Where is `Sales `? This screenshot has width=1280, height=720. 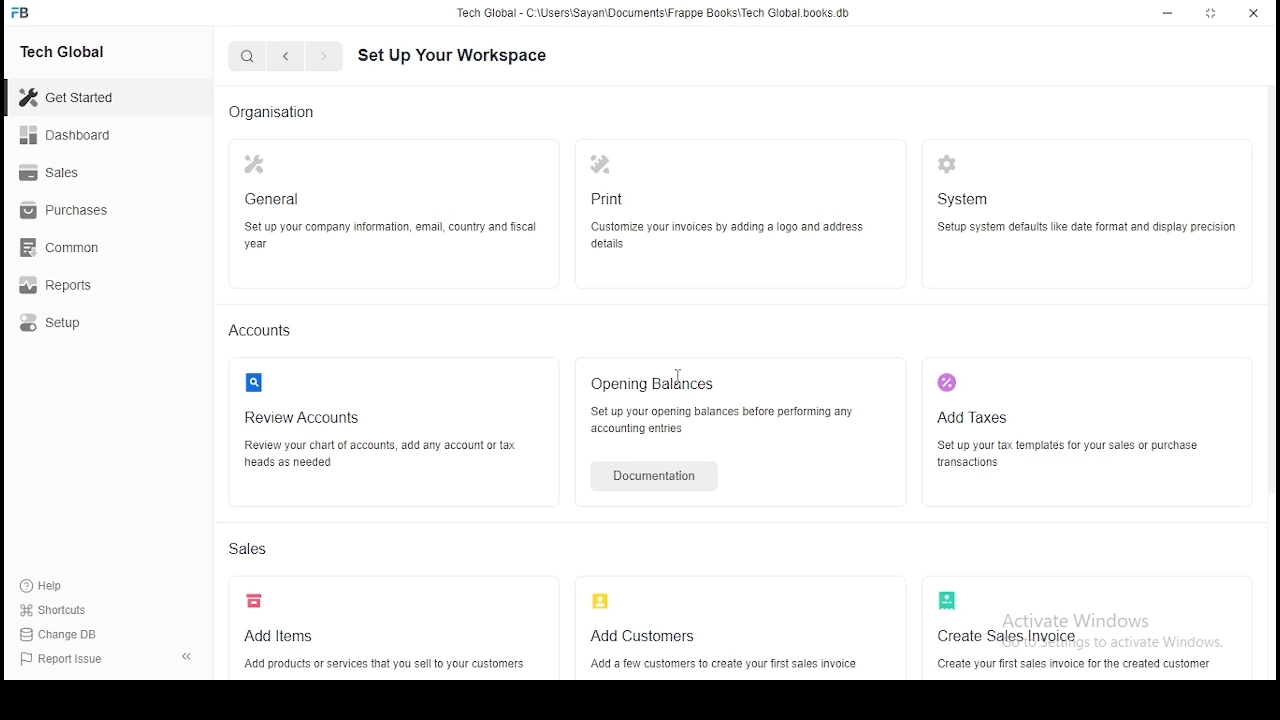
Sales  is located at coordinates (252, 552).